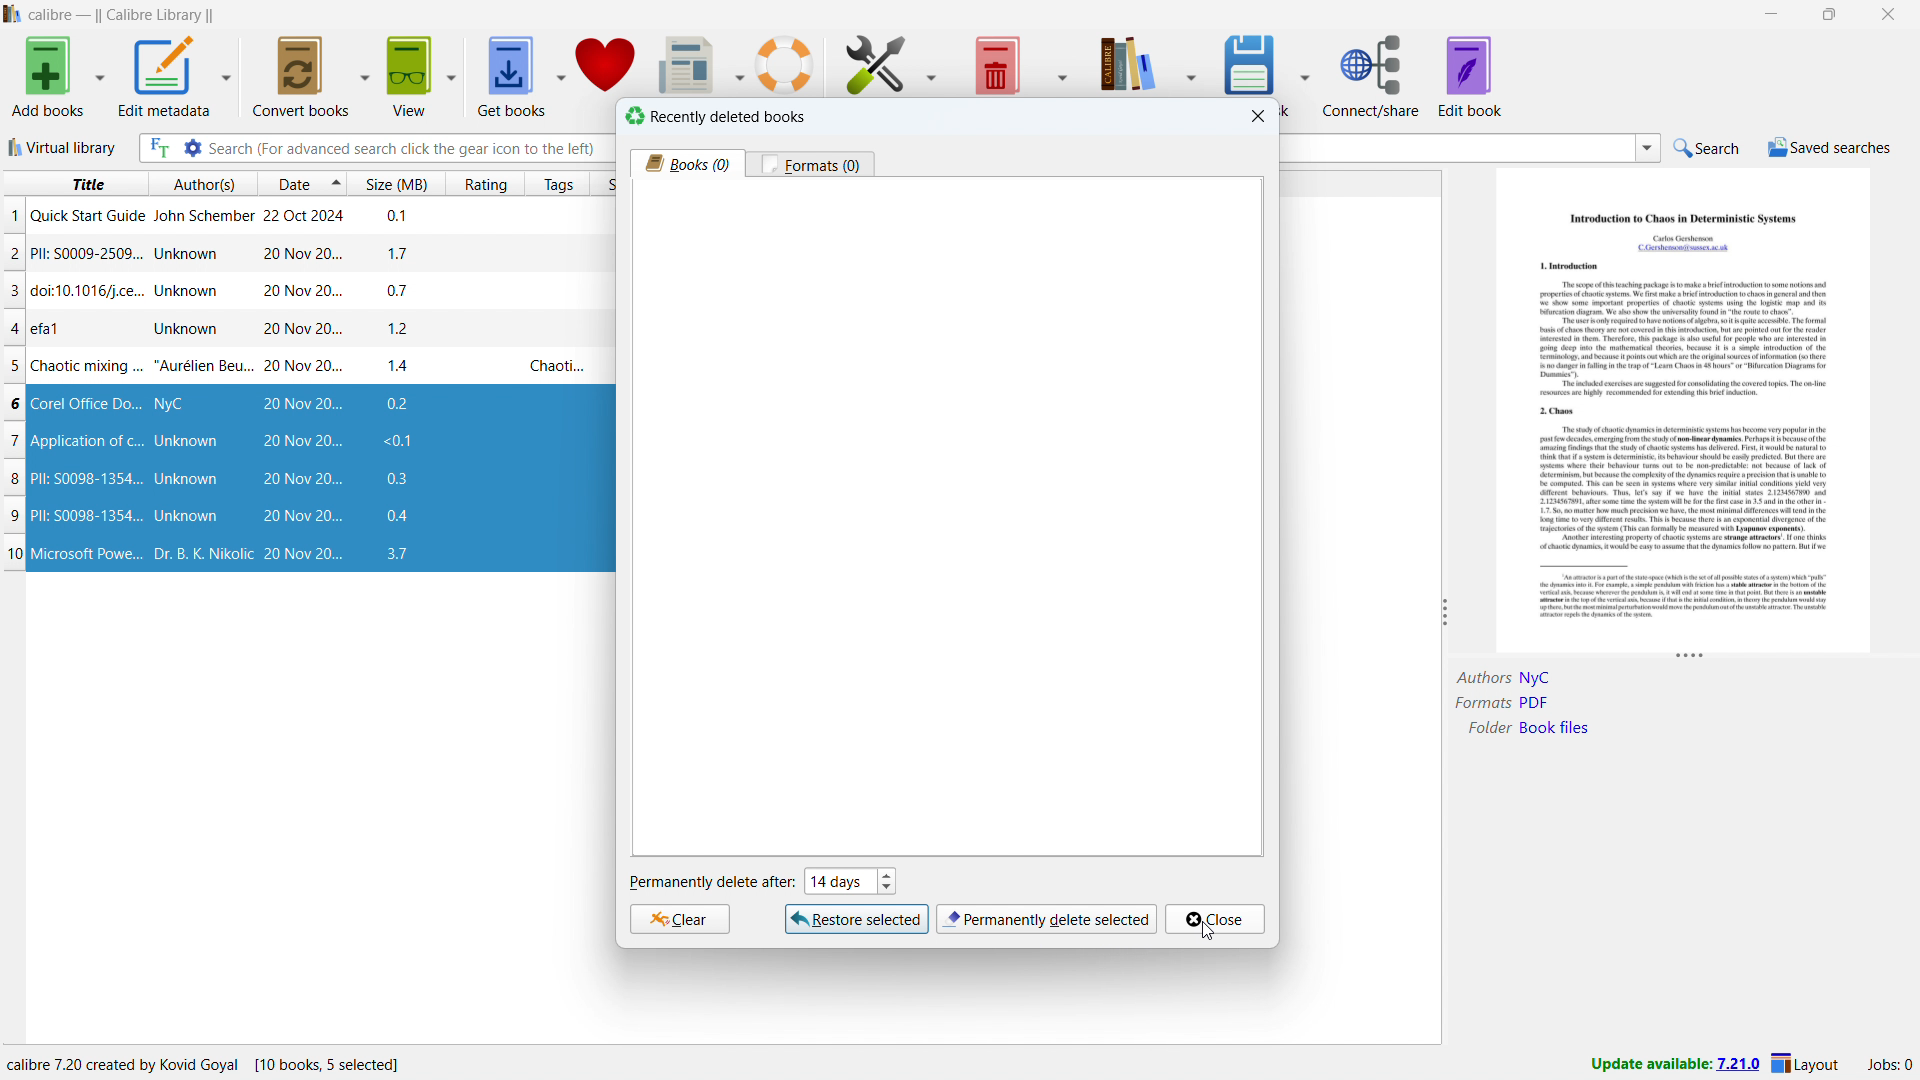 The height and width of the screenshot is (1080, 1920). I want to click on sort by rating, so click(477, 185).